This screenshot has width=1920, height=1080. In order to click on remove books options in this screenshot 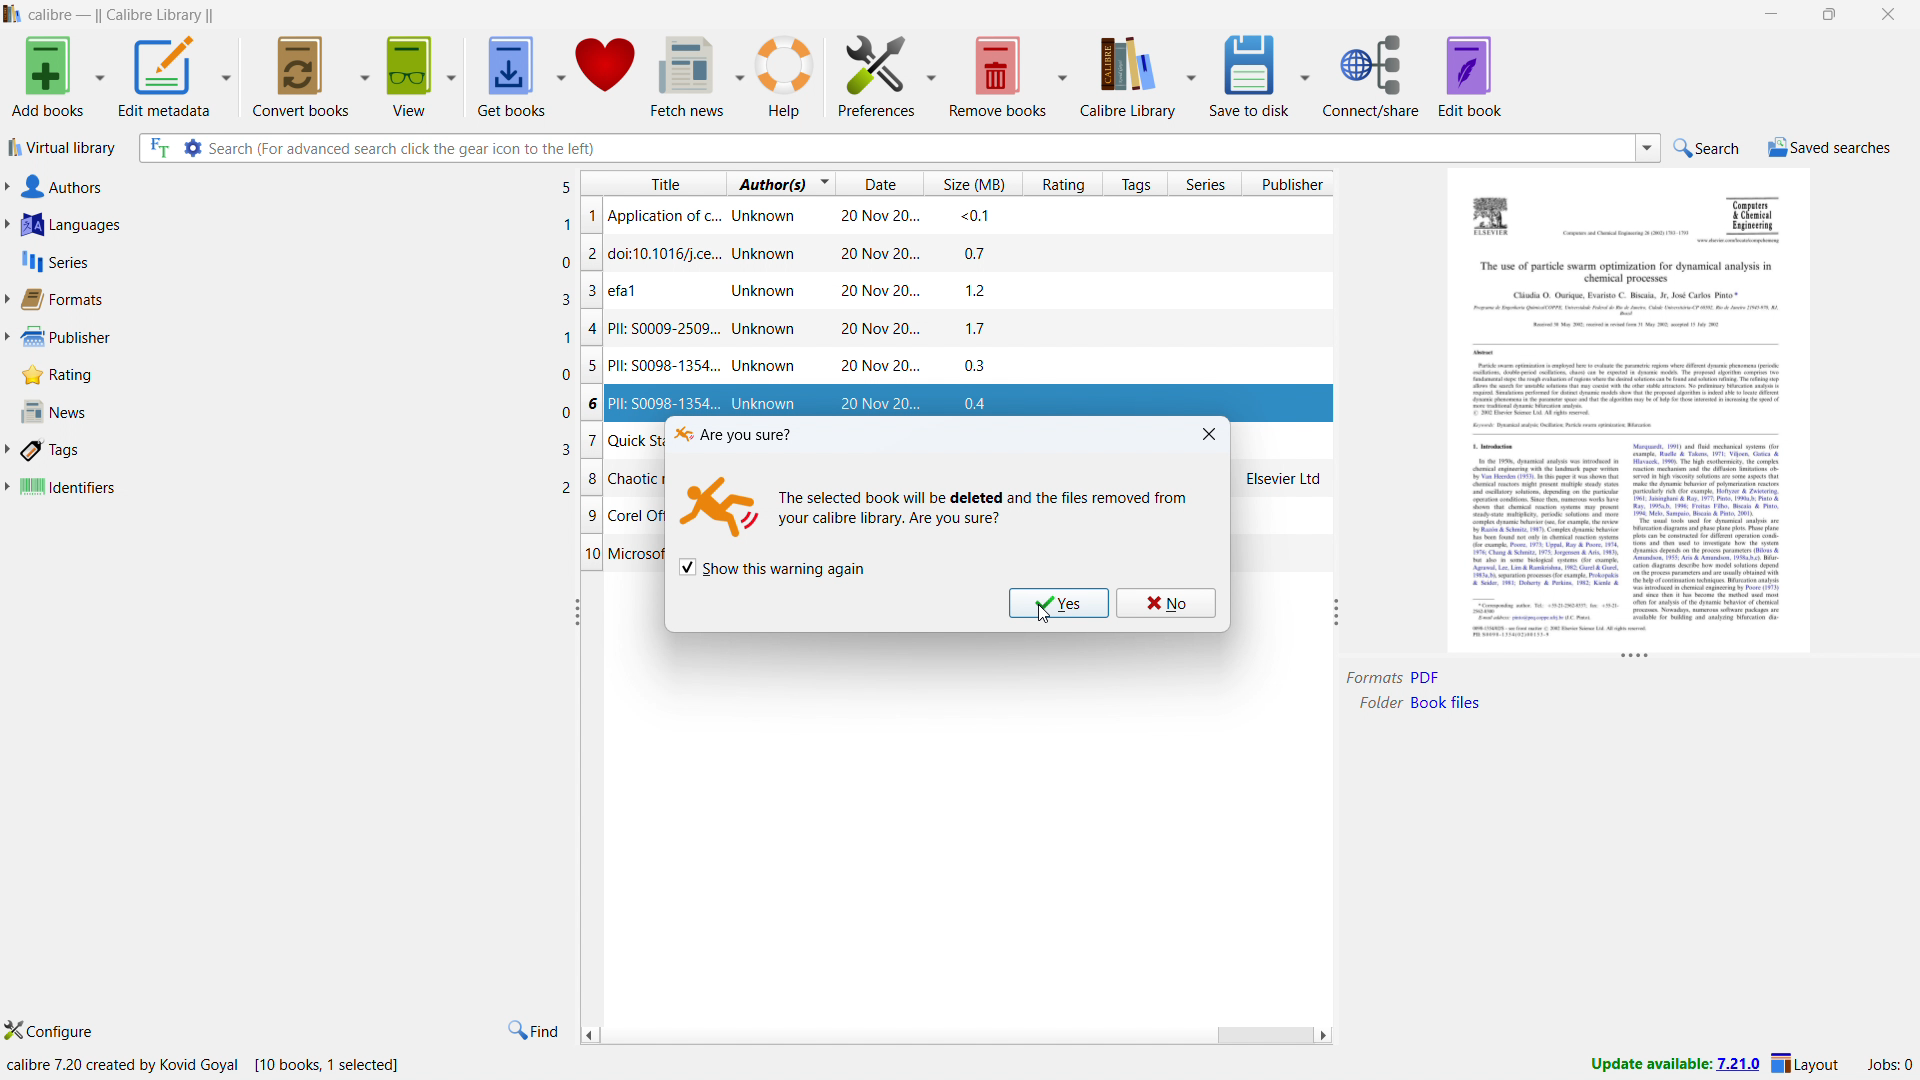, I will do `click(1061, 74)`.